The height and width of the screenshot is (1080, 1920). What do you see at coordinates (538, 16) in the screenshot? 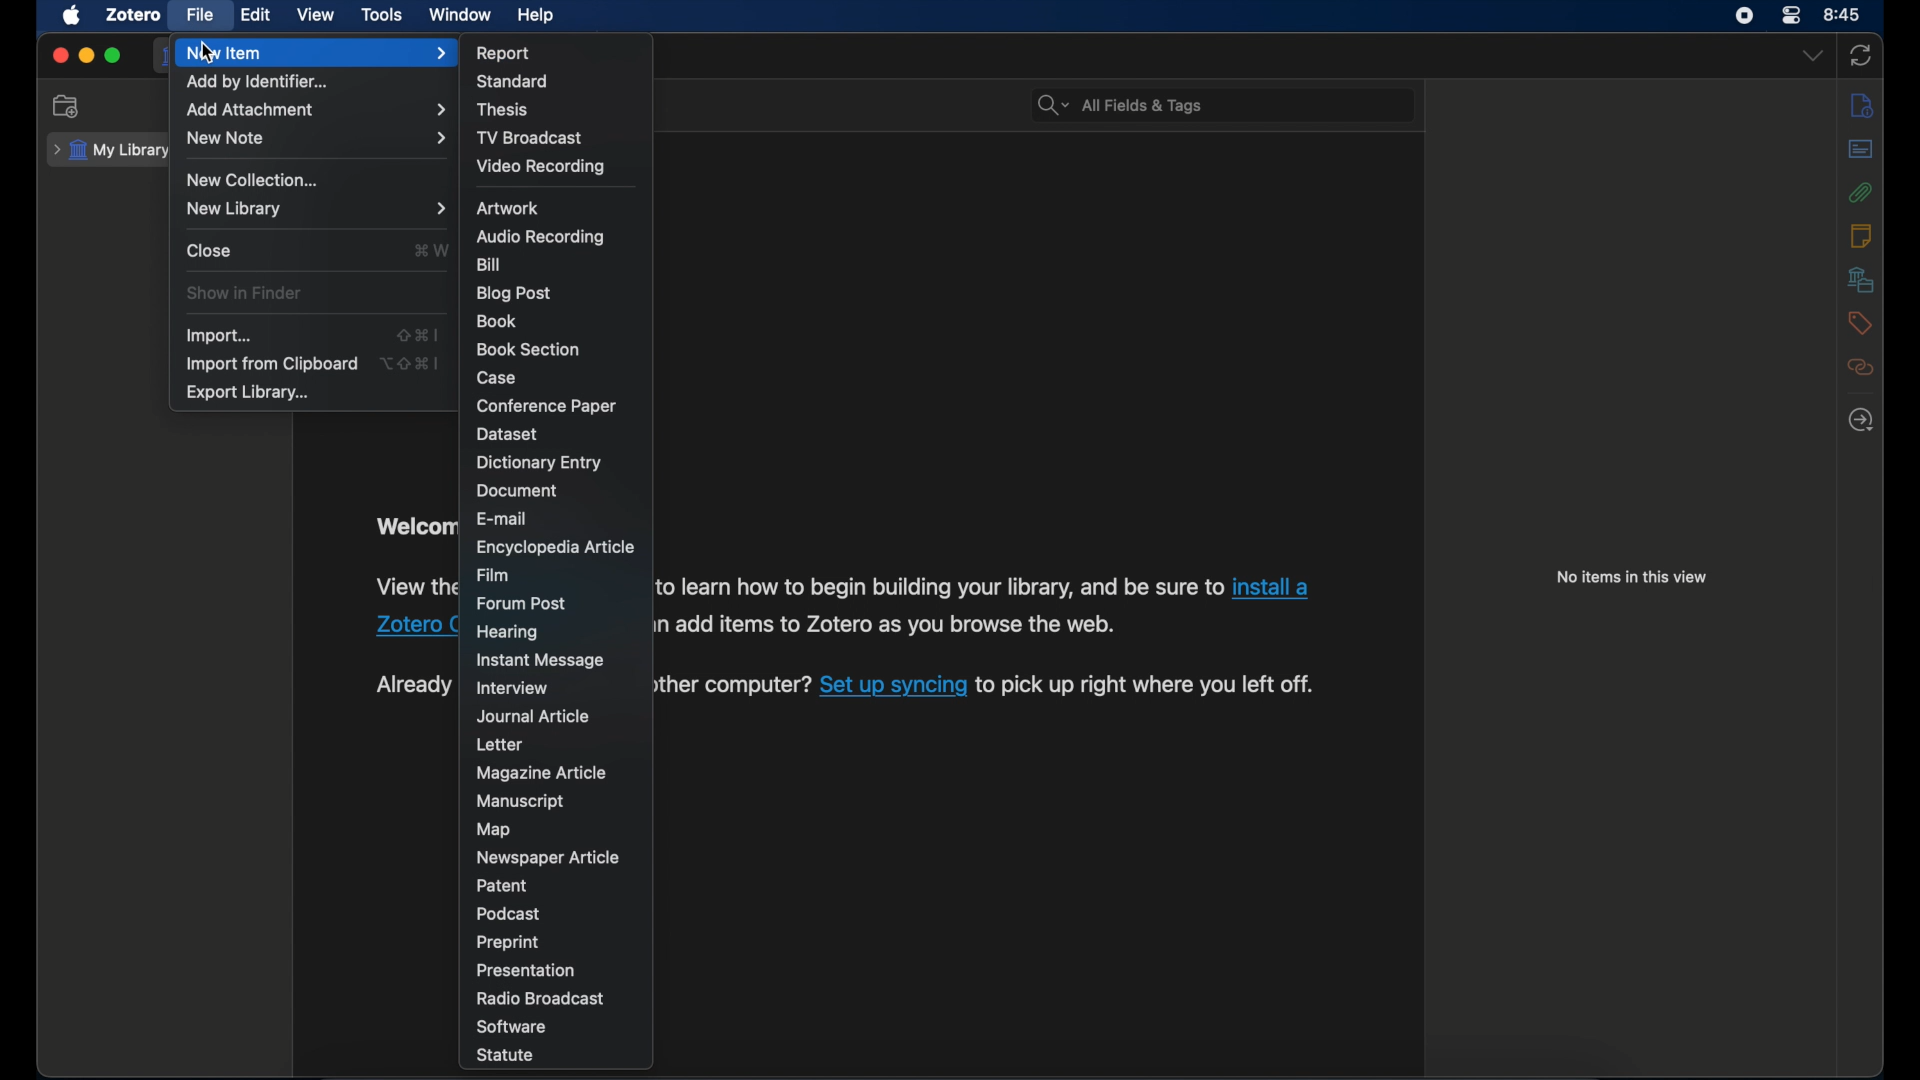
I see `help` at bounding box center [538, 16].